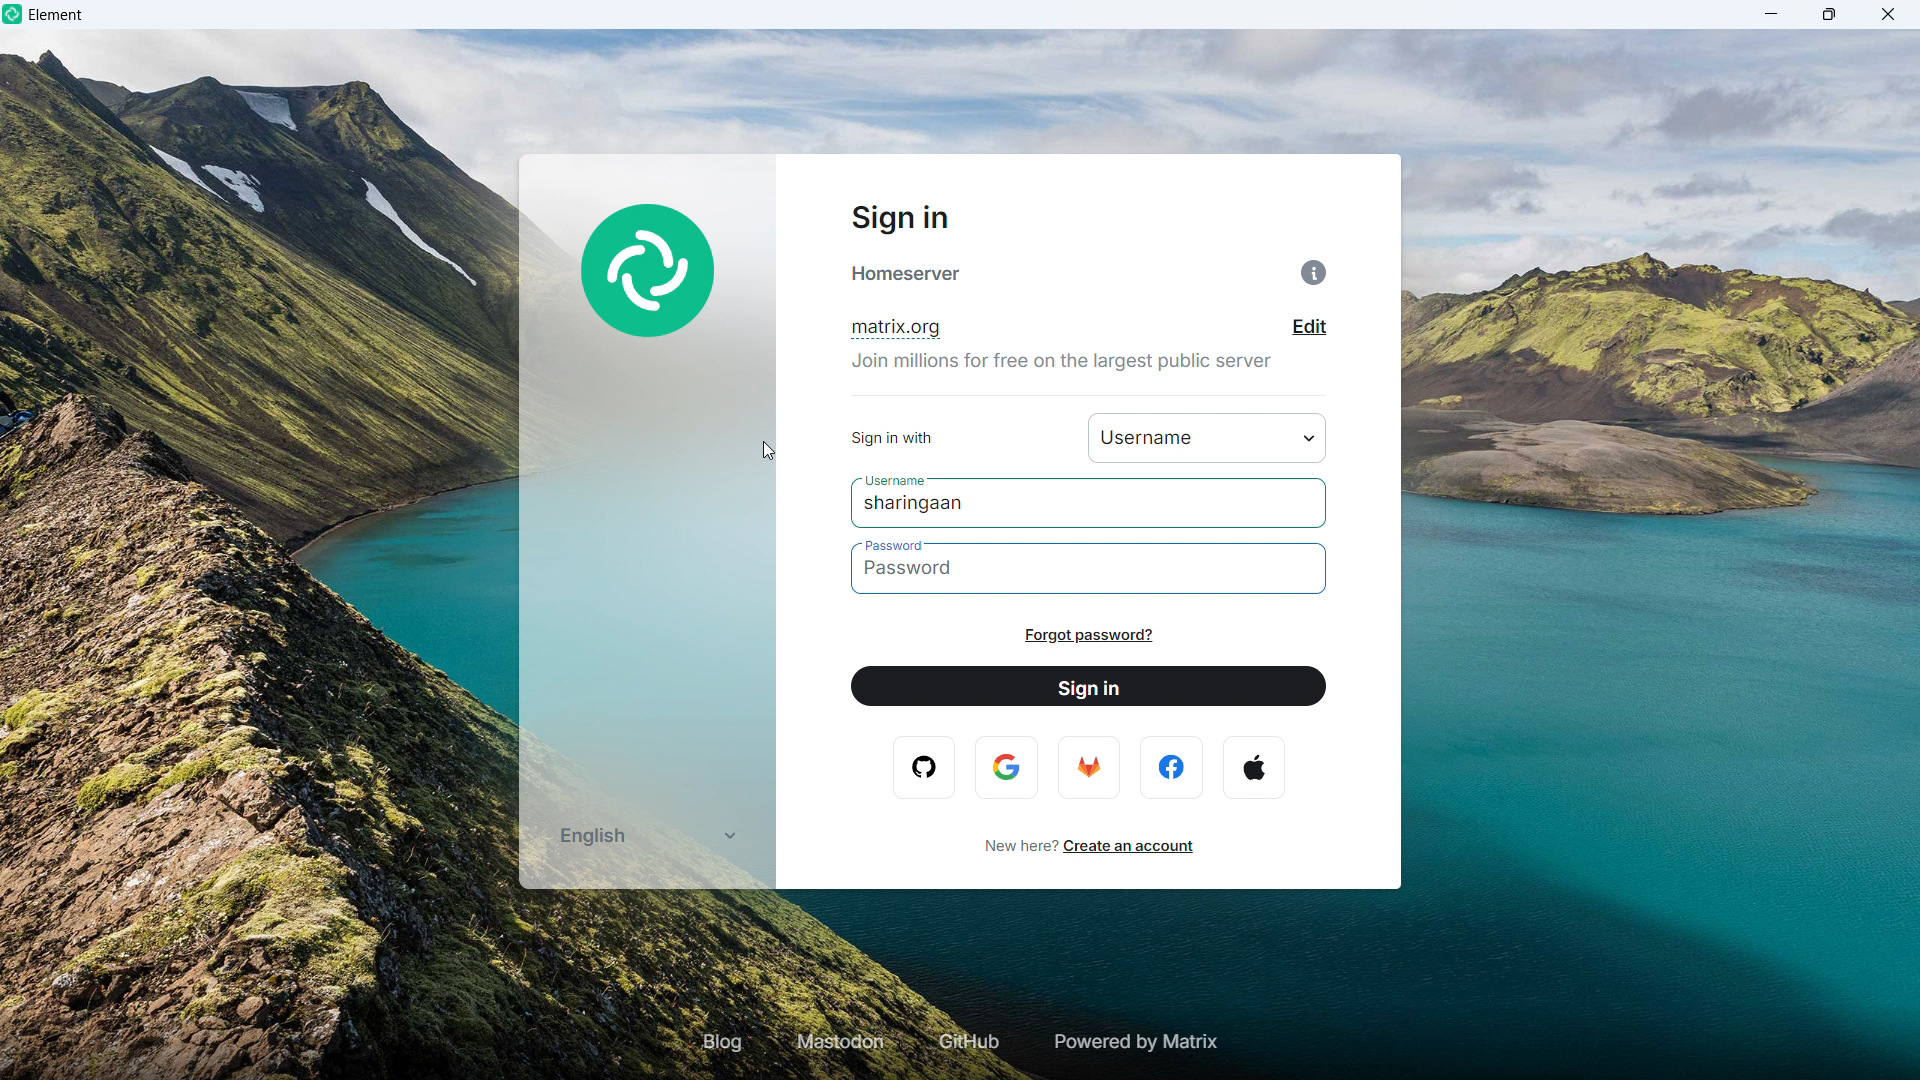  Describe the element at coordinates (1011, 847) in the screenshot. I see `new here` at that location.